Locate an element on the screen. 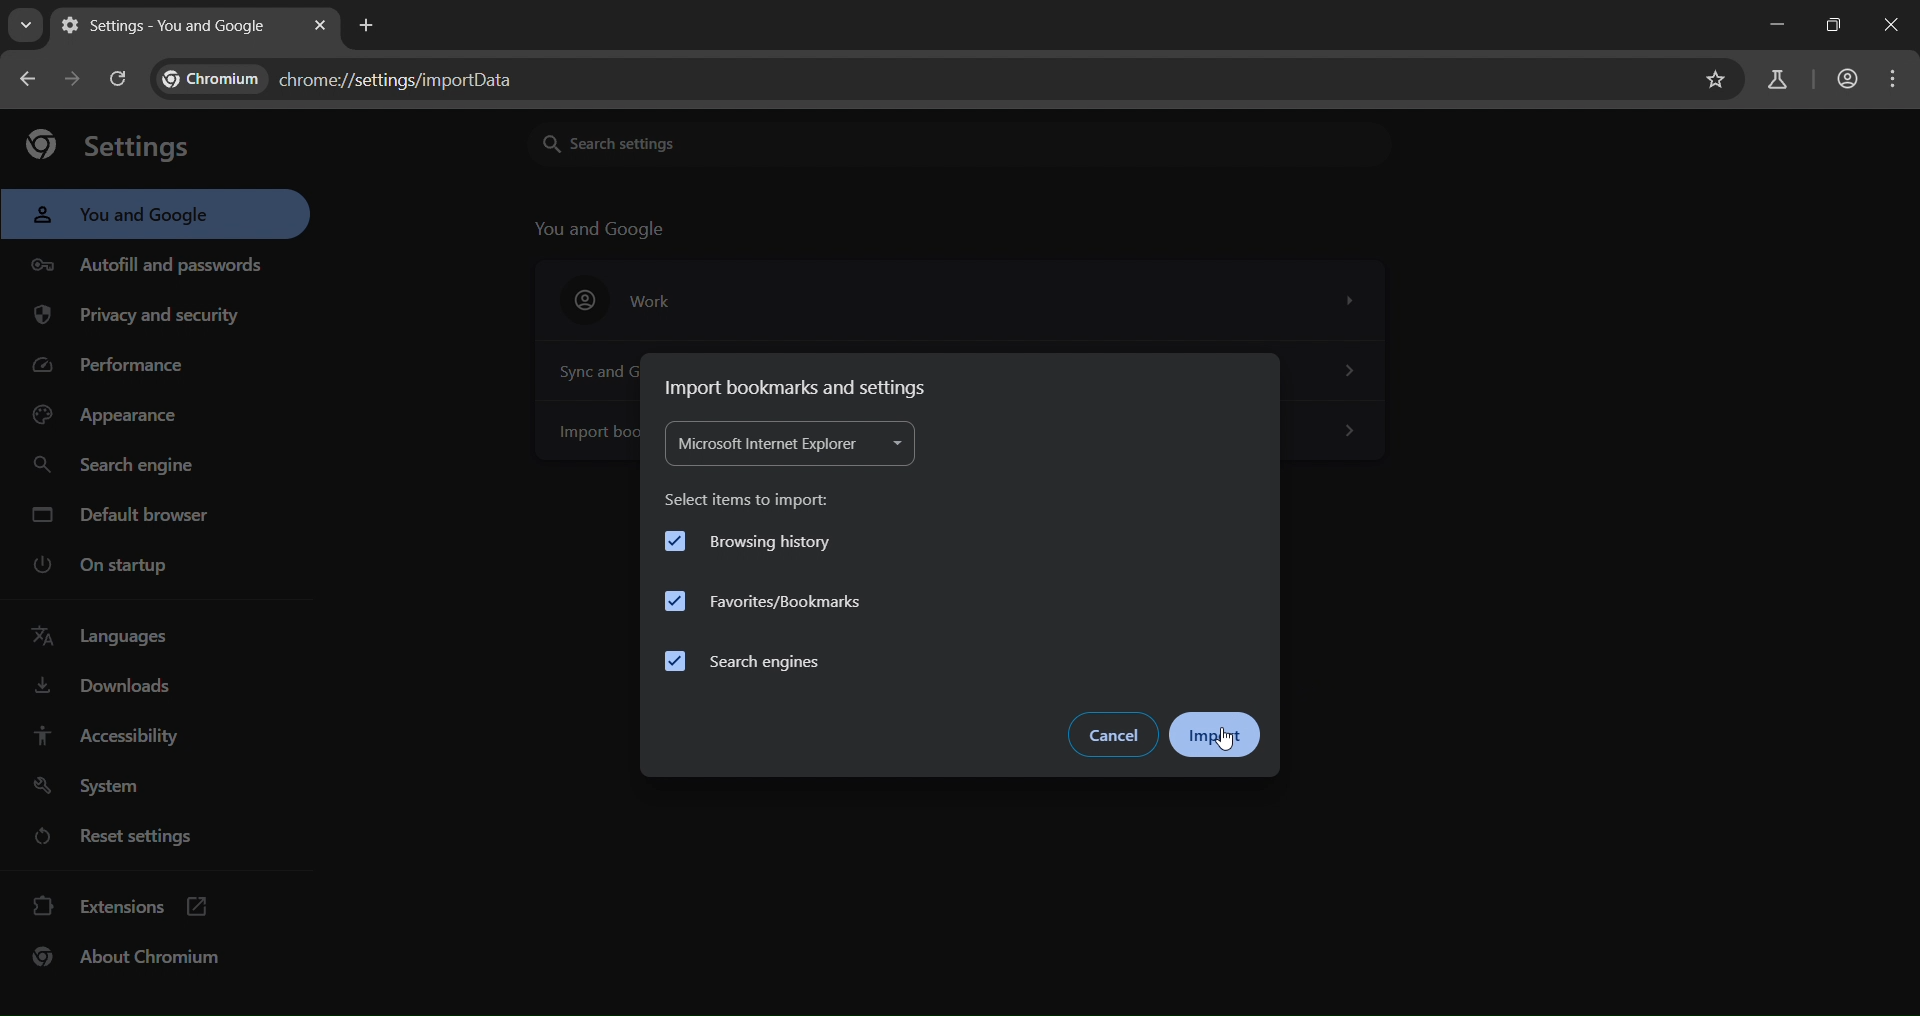 The width and height of the screenshot is (1920, 1016). you and google is located at coordinates (125, 216).